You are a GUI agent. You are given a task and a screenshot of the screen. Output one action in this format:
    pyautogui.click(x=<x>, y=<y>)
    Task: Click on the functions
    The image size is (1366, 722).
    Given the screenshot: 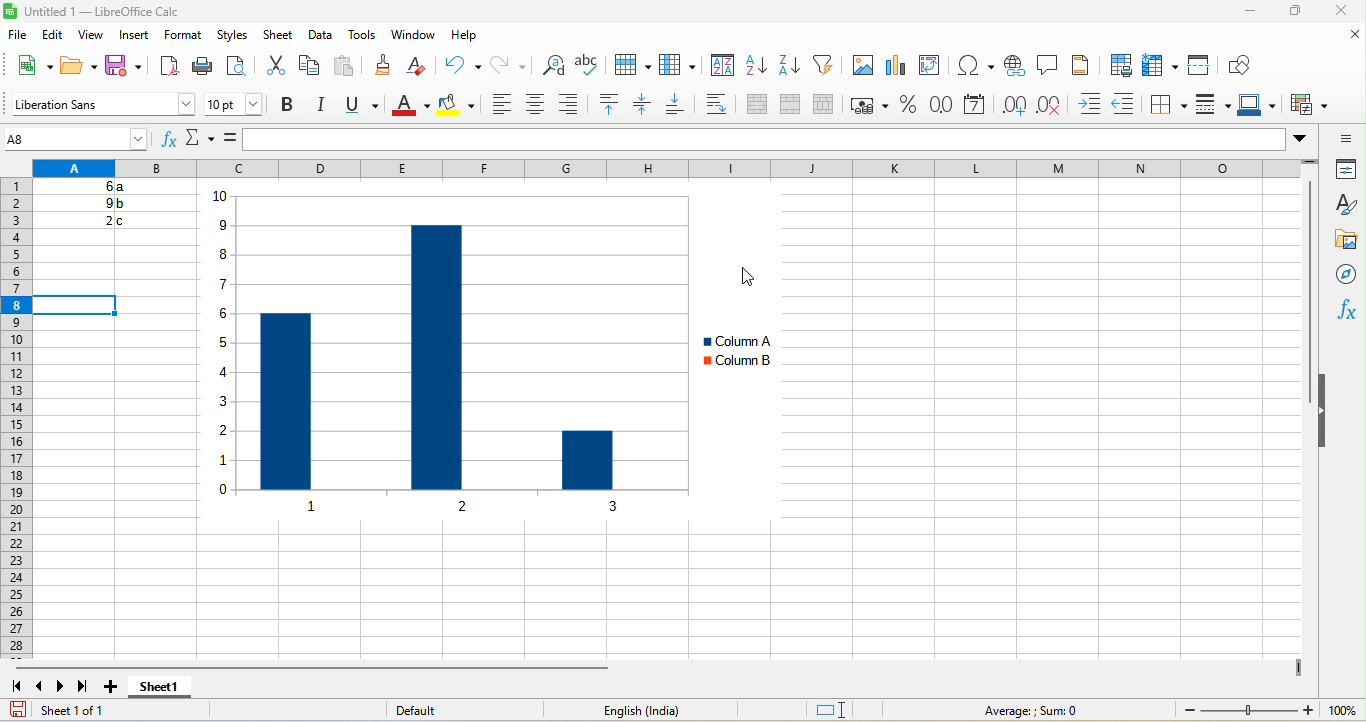 What is the action you would take?
    pyautogui.click(x=1345, y=310)
    